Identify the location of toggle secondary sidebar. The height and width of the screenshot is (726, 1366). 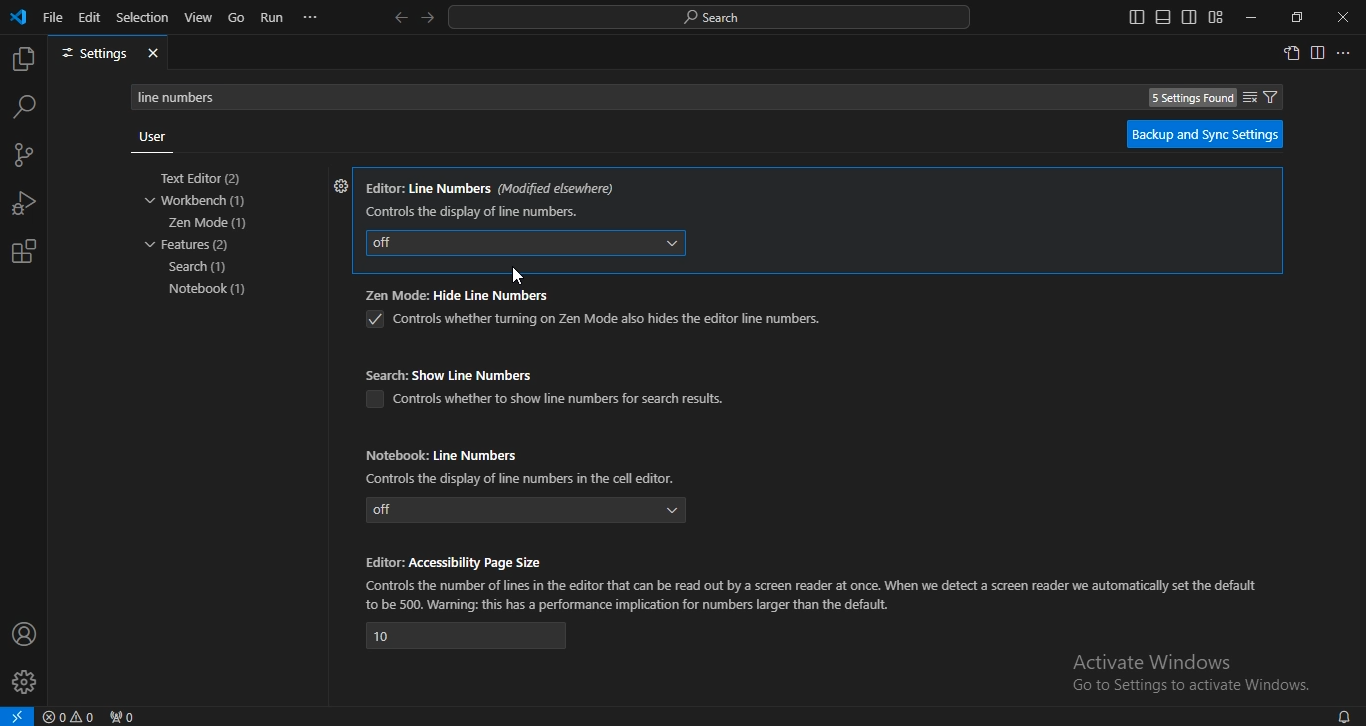
(1189, 17).